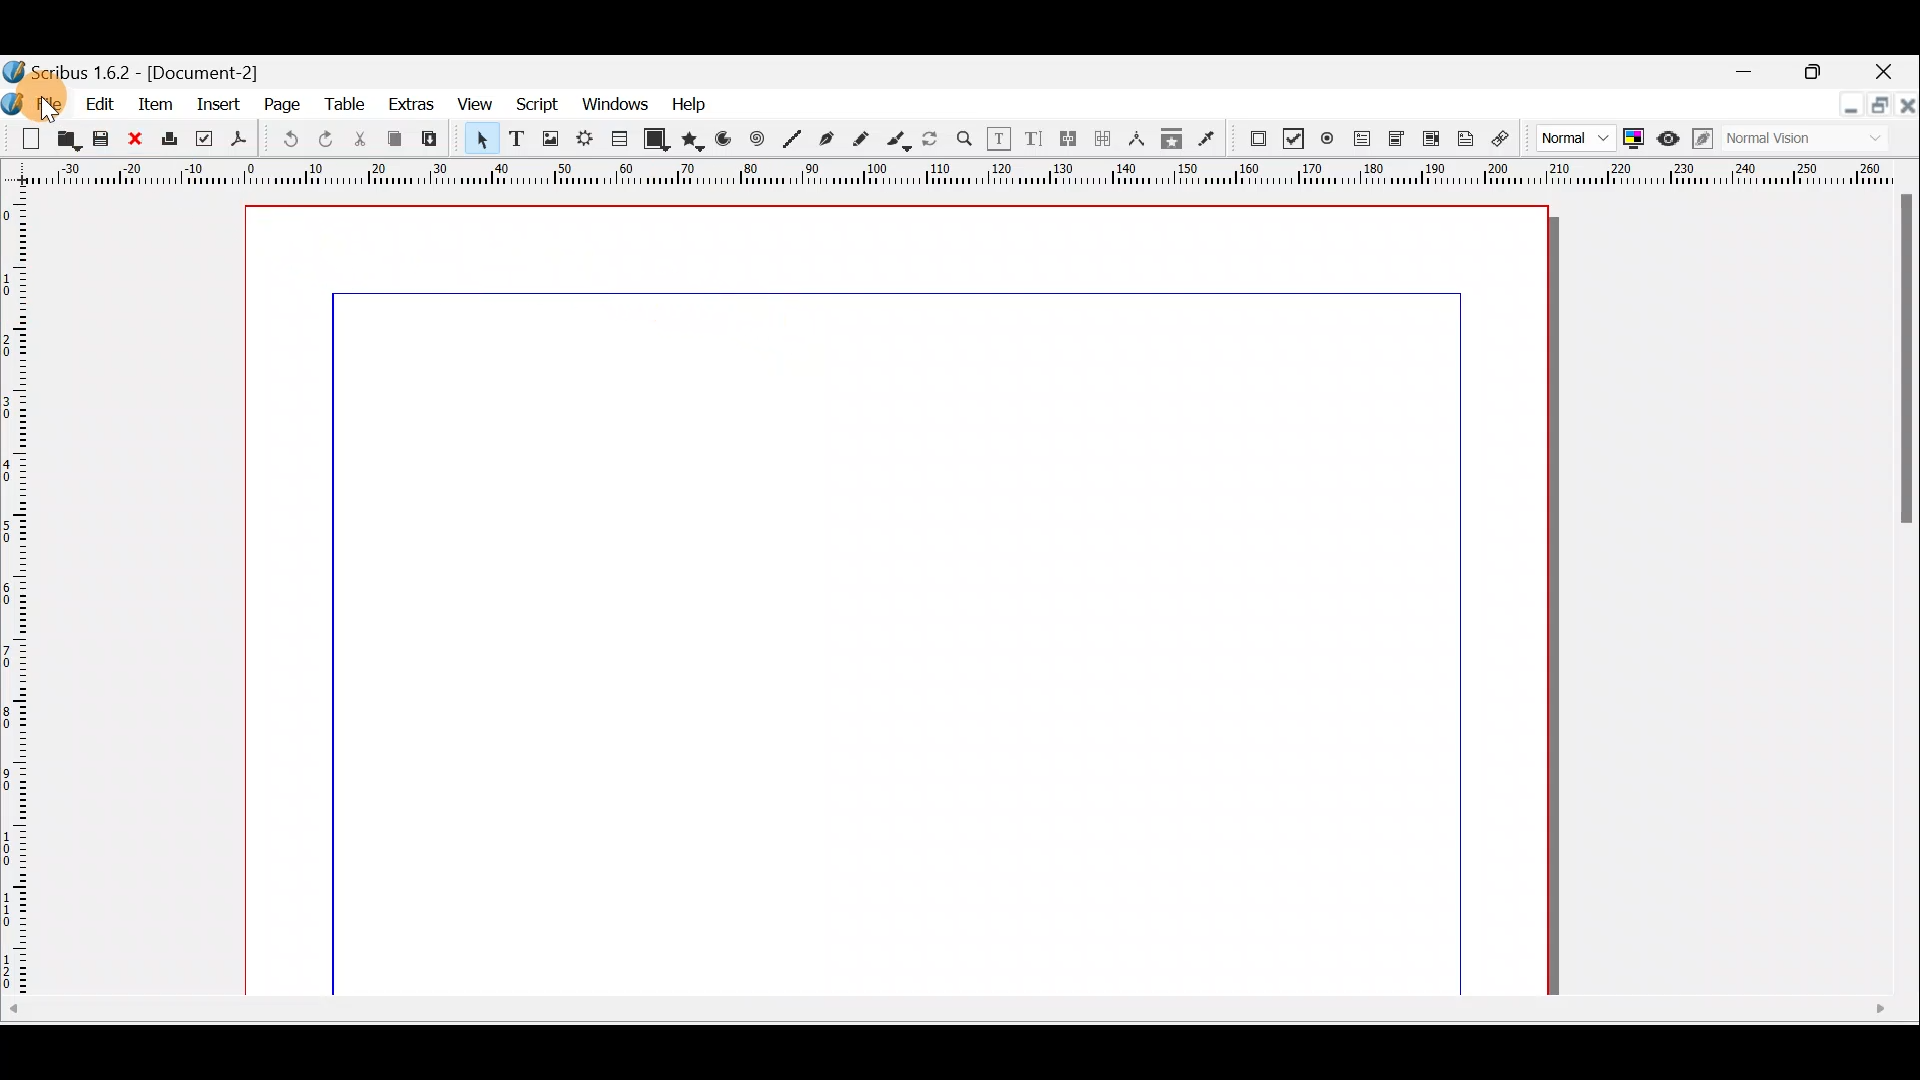  I want to click on Maximise, so click(1880, 107).